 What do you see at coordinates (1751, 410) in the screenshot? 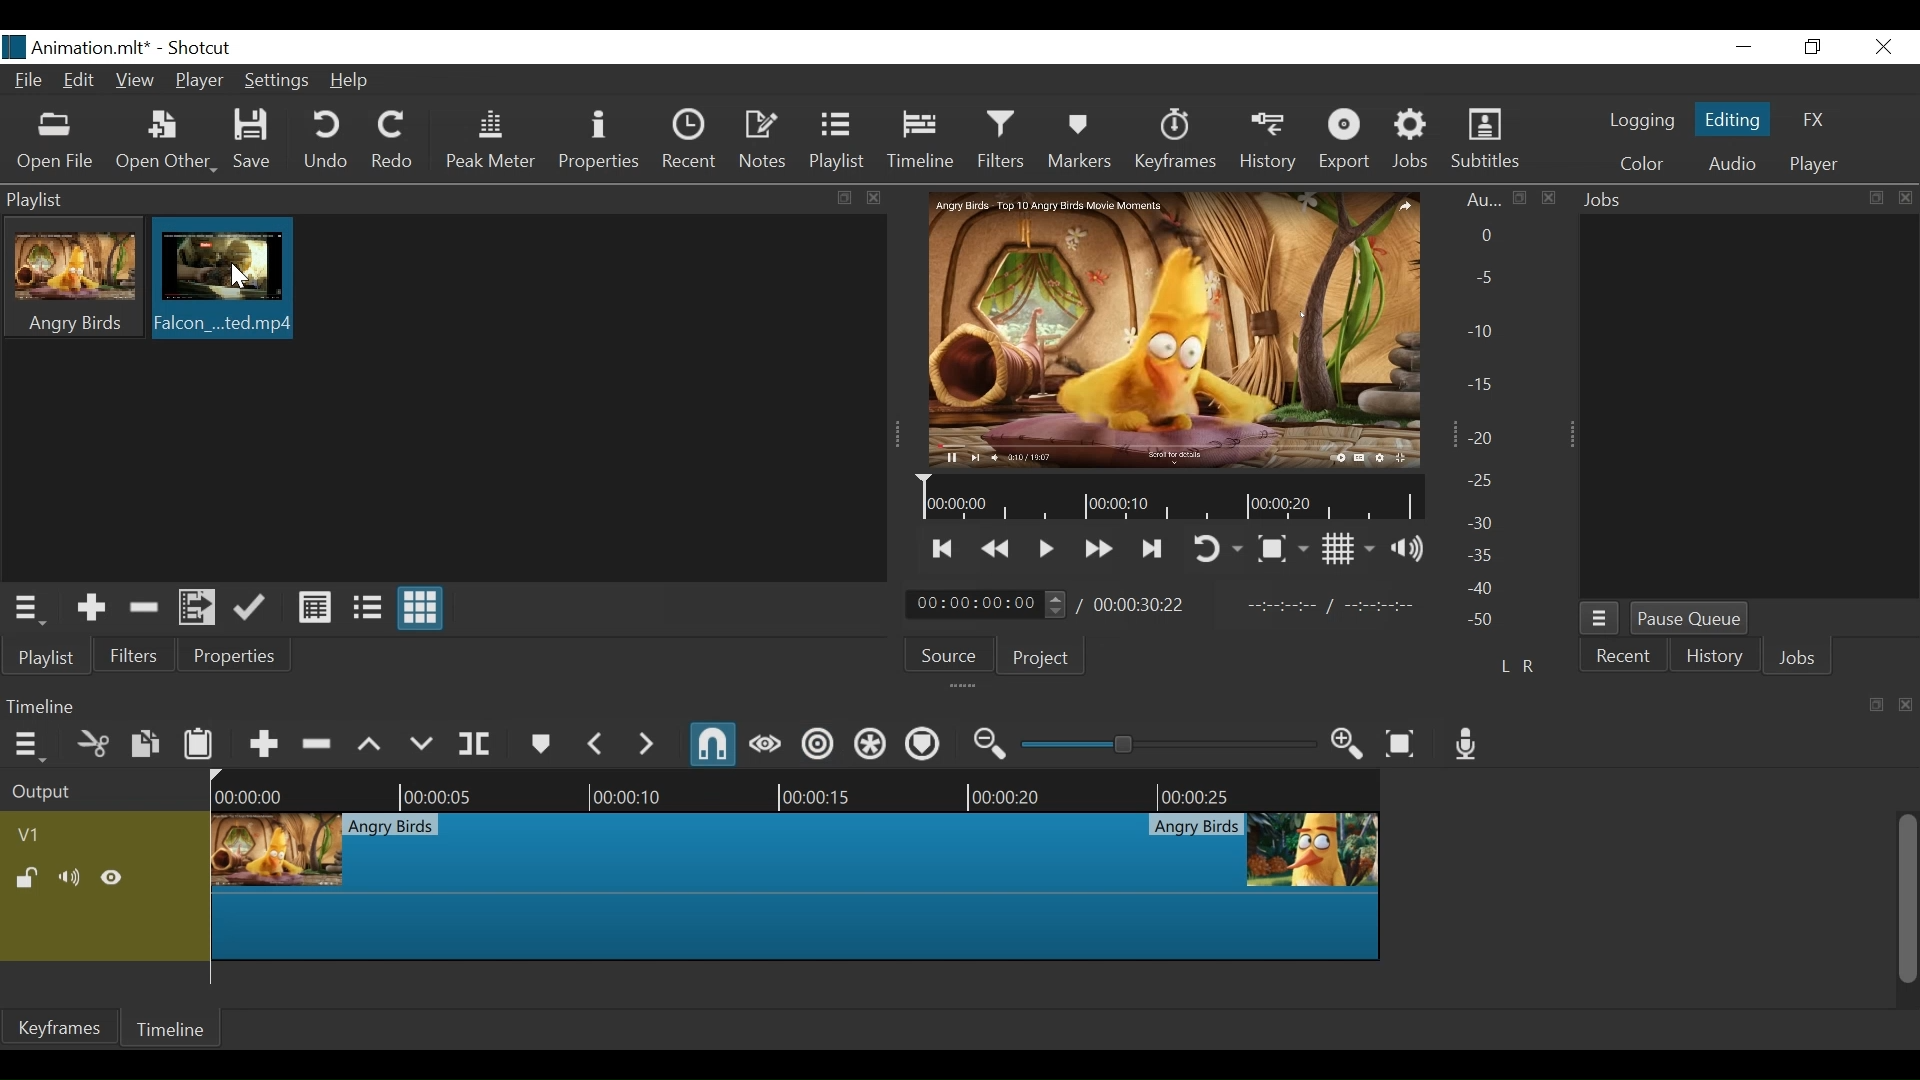
I see `Jobs Panel` at bounding box center [1751, 410].